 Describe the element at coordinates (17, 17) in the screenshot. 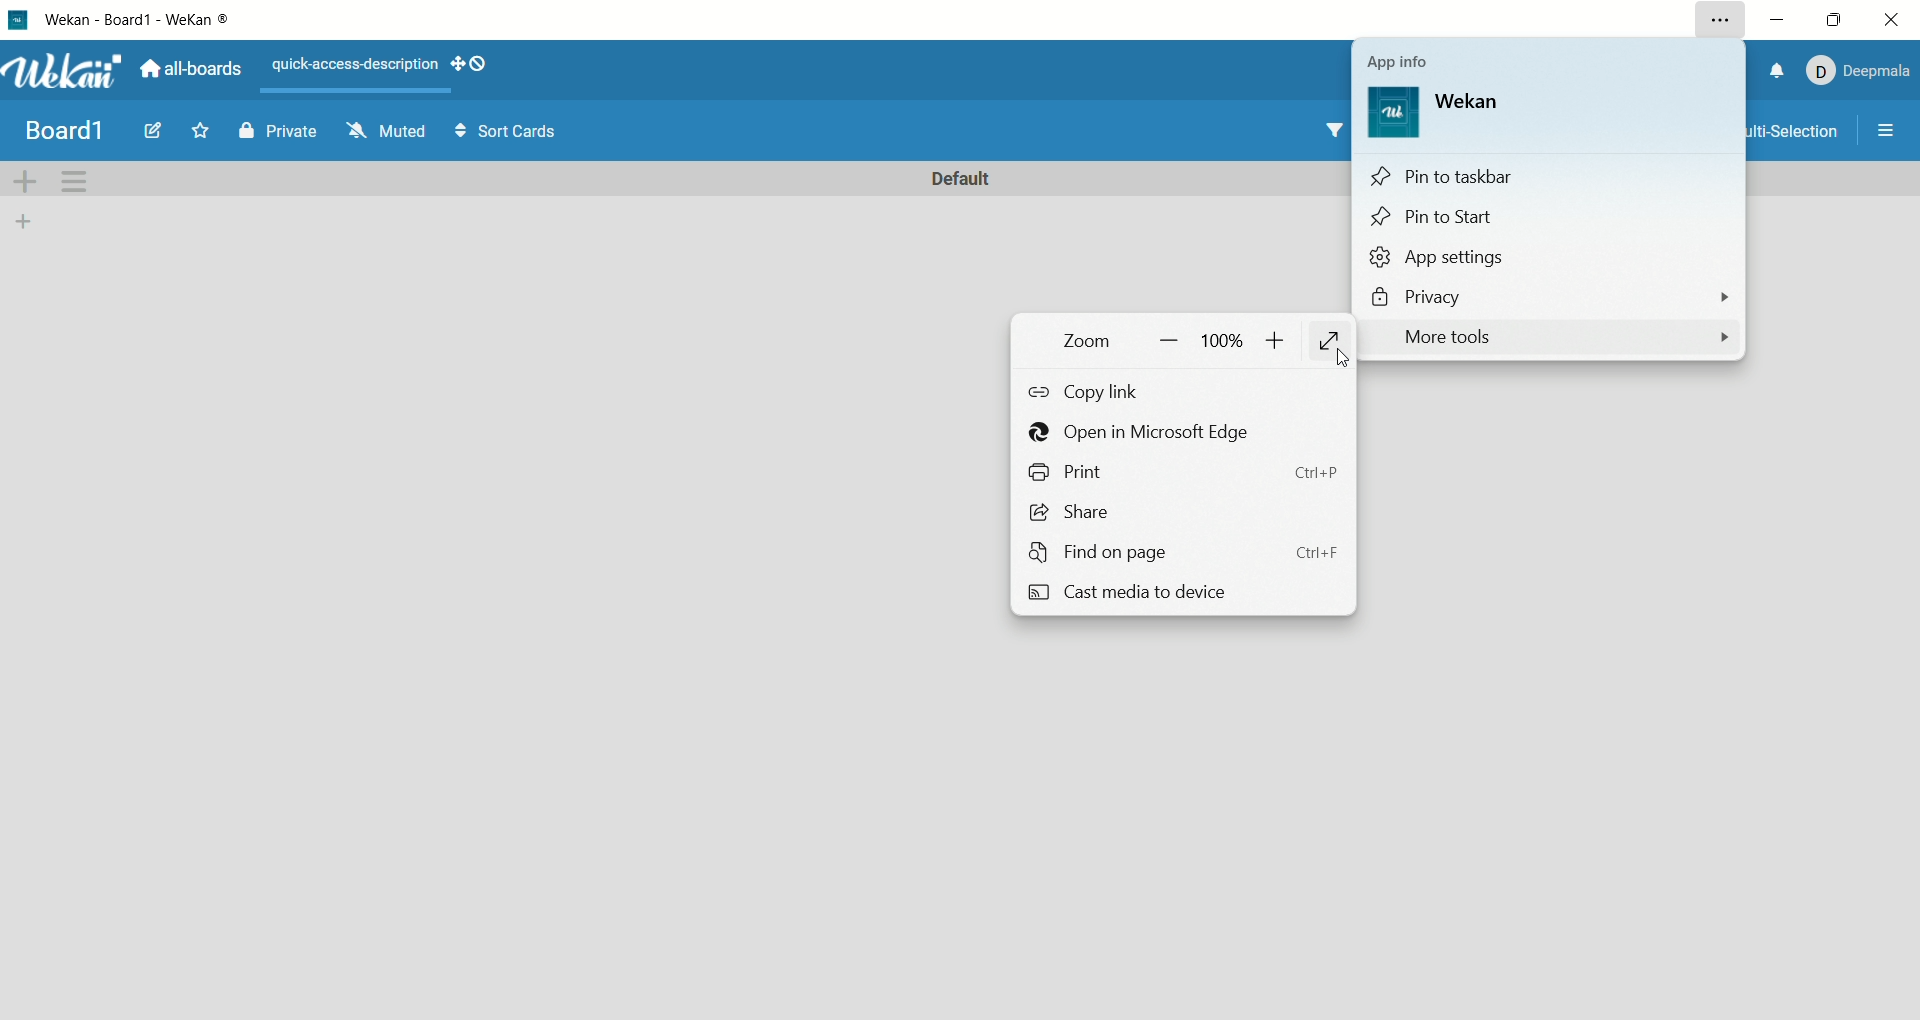

I see `logo` at that location.